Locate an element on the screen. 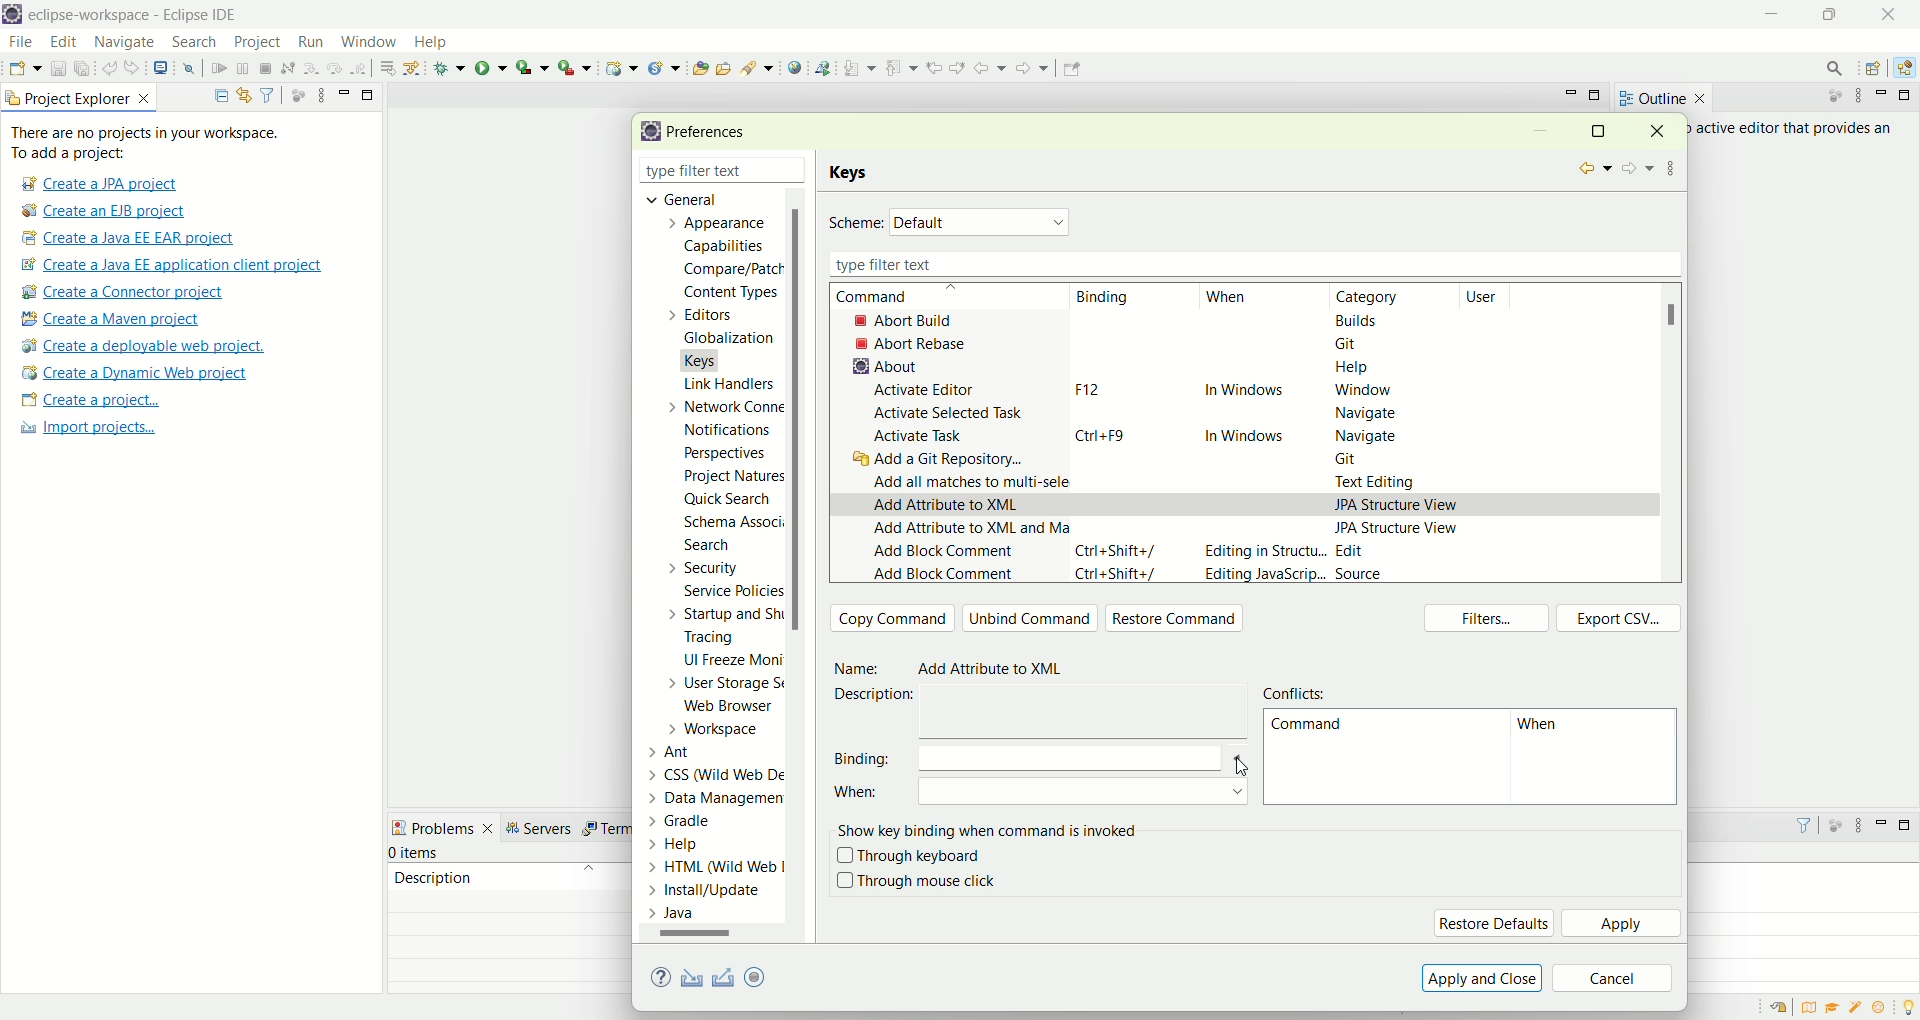 The width and height of the screenshot is (1920, 1020). open perspective is located at coordinates (1876, 70).